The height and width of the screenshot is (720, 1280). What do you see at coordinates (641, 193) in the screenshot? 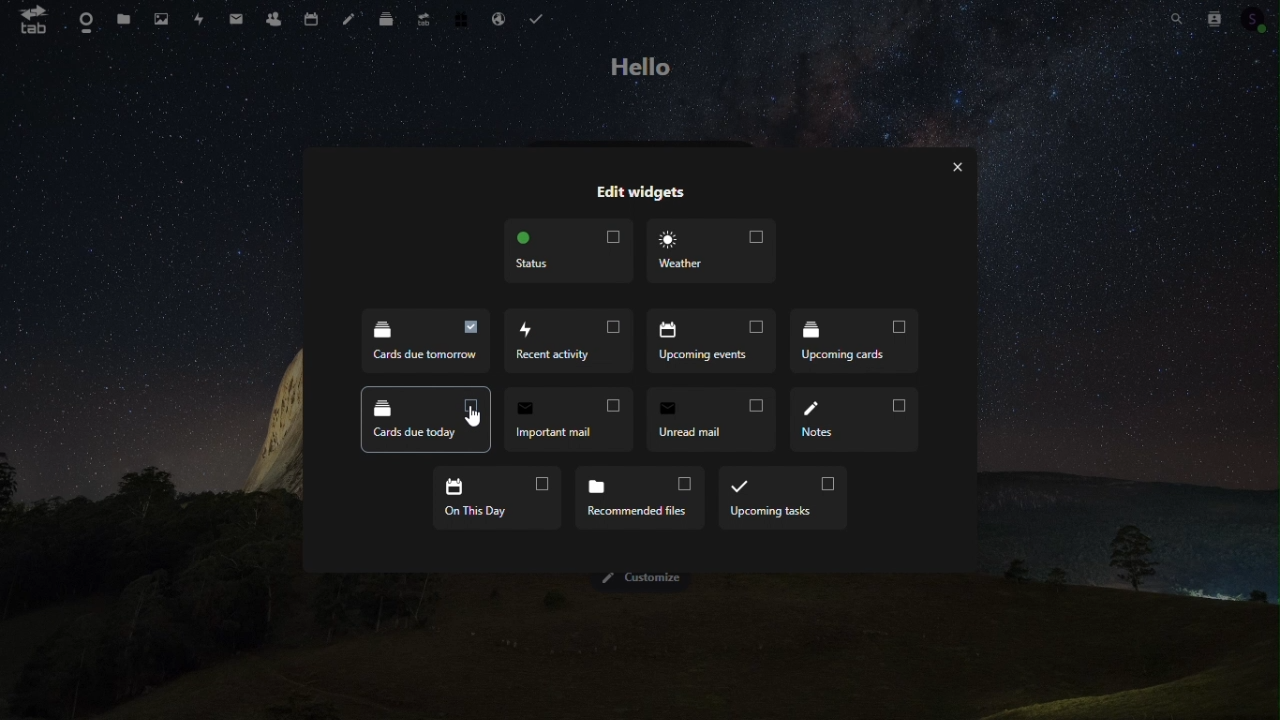
I see `Edit widgets` at bounding box center [641, 193].